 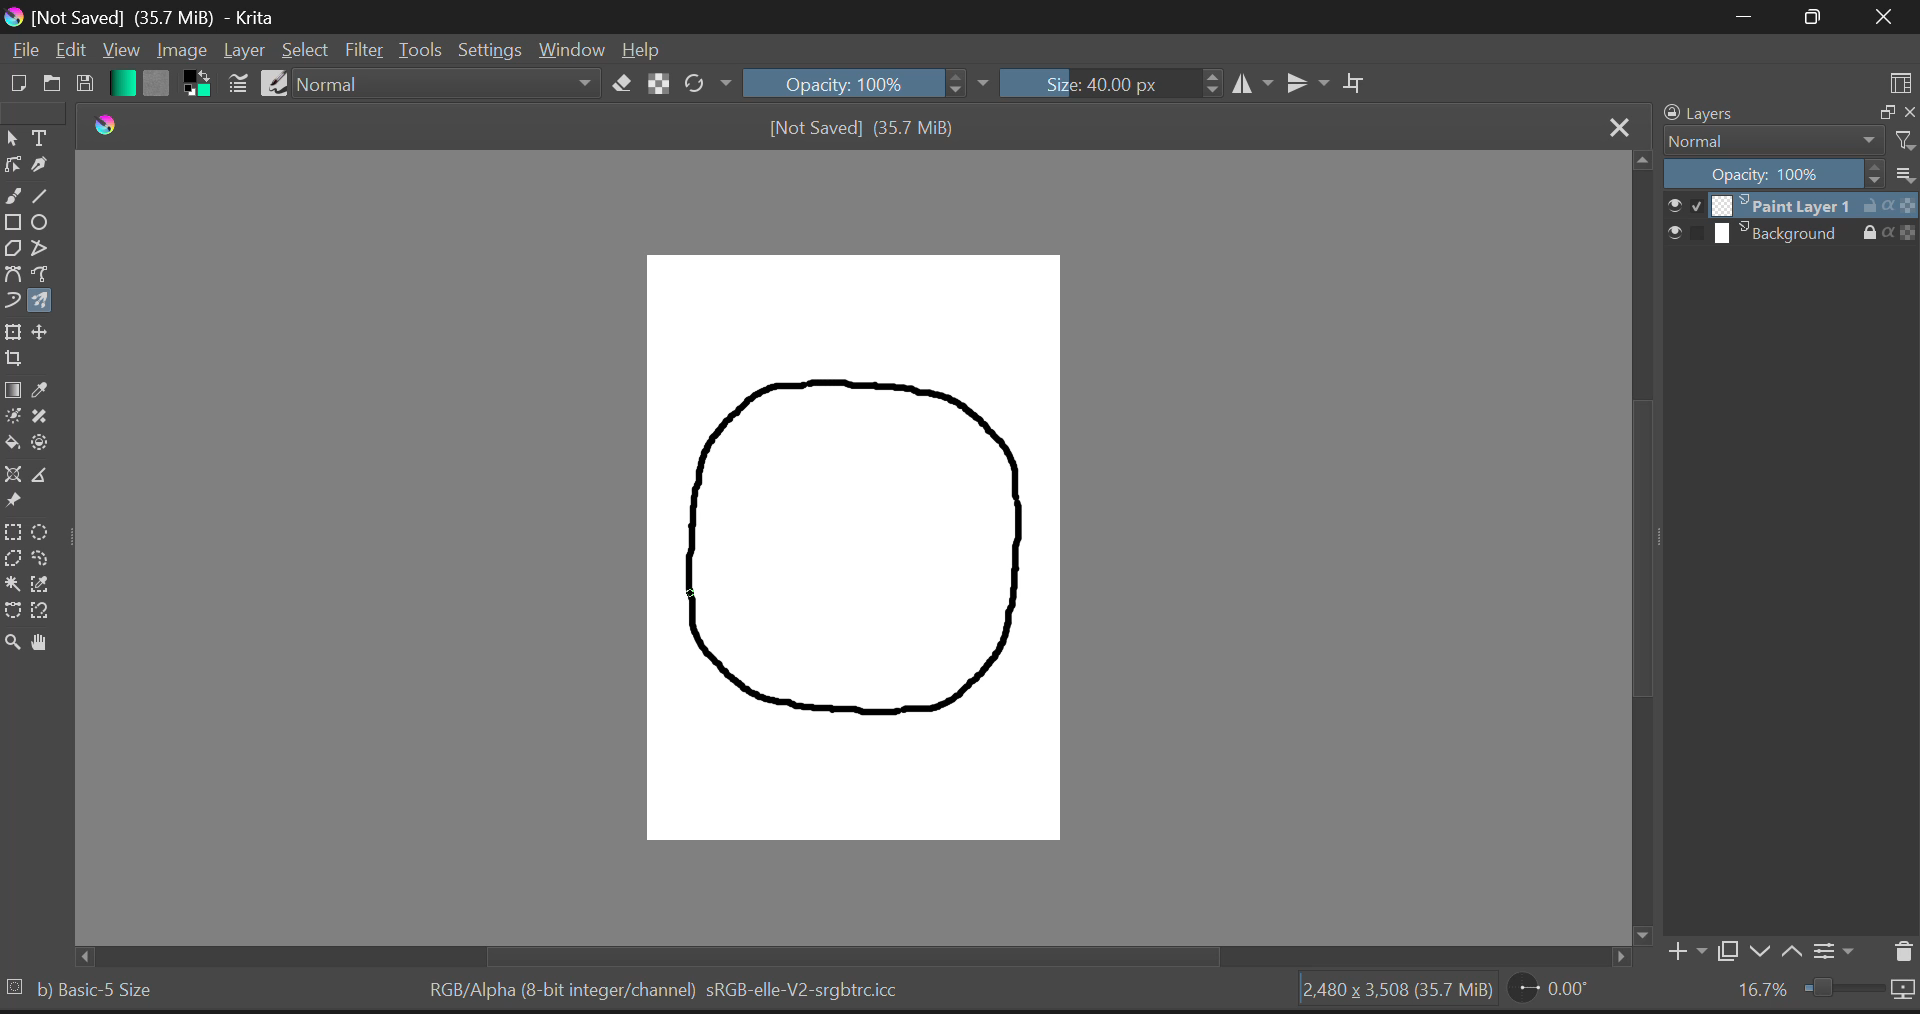 What do you see at coordinates (1885, 19) in the screenshot?
I see `Close` at bounding box center [1885, 19].